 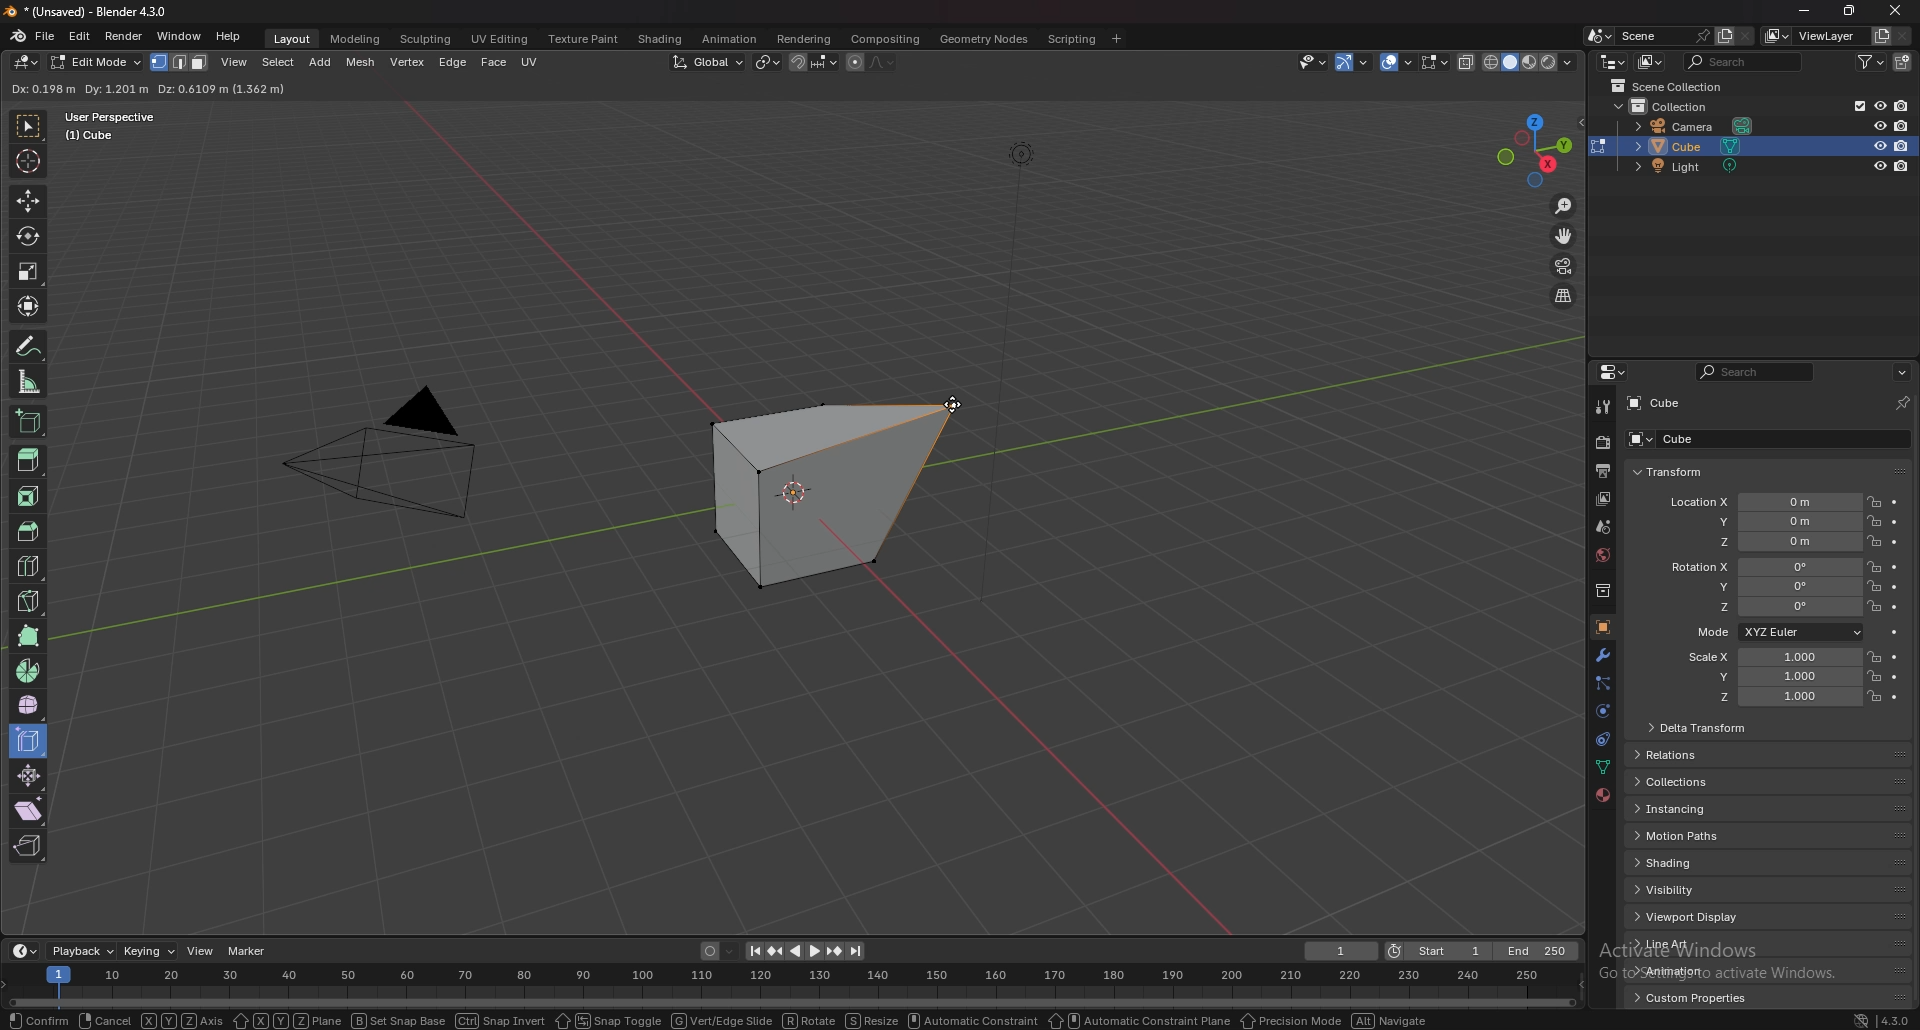 What do you see at coordinates (28, 599) in the screenshot?
I see `knife` at bounding box center [28, 599].